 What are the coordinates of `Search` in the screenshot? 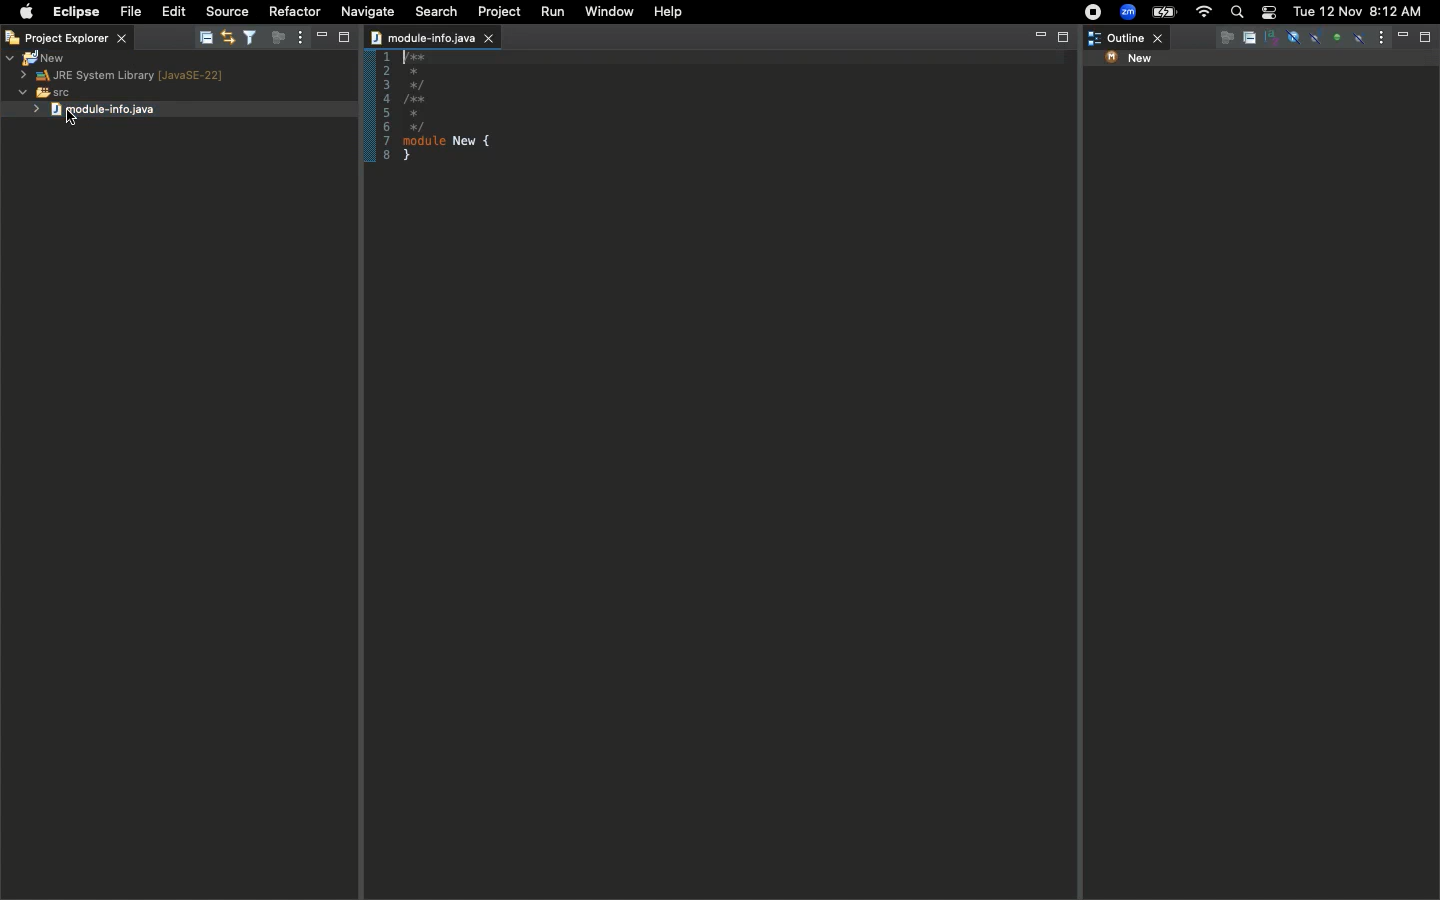 It's located at (437, 13).